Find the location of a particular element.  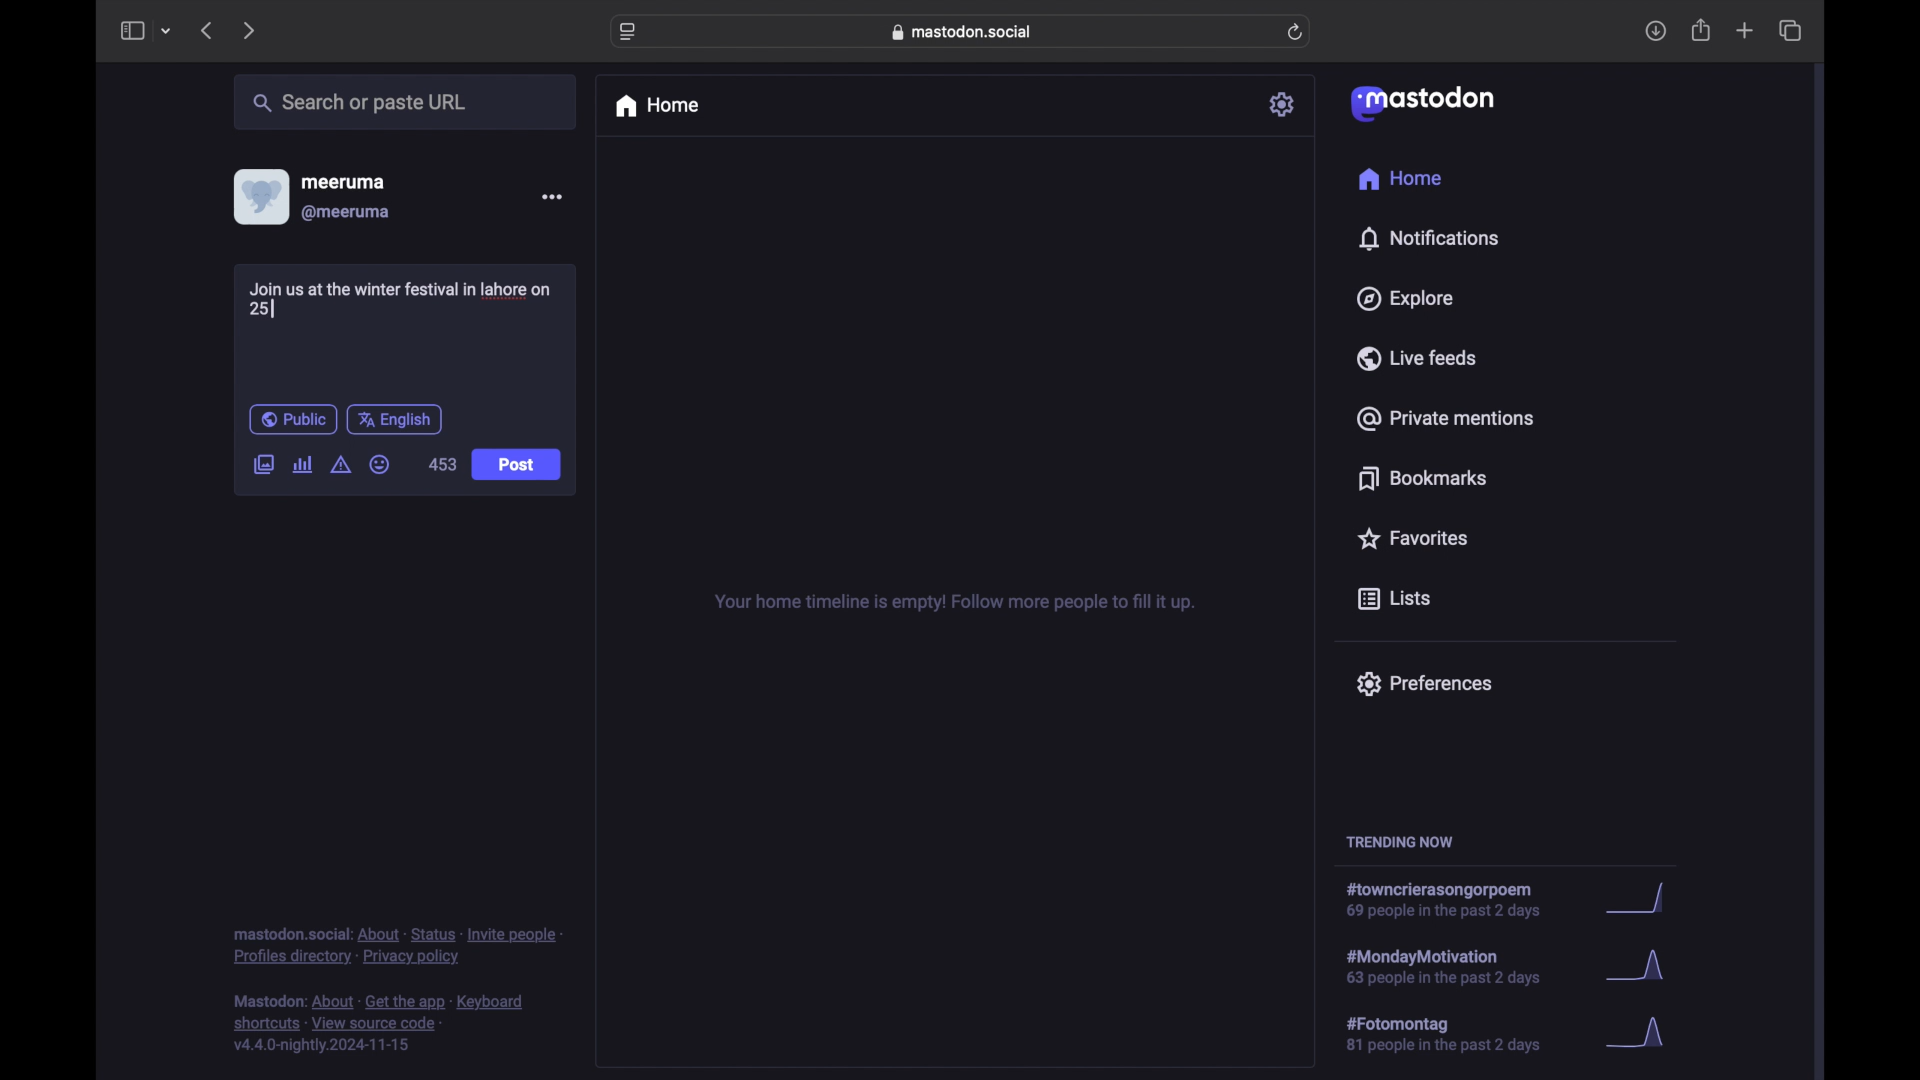

mastodon is located at coordinates (1420, 102).